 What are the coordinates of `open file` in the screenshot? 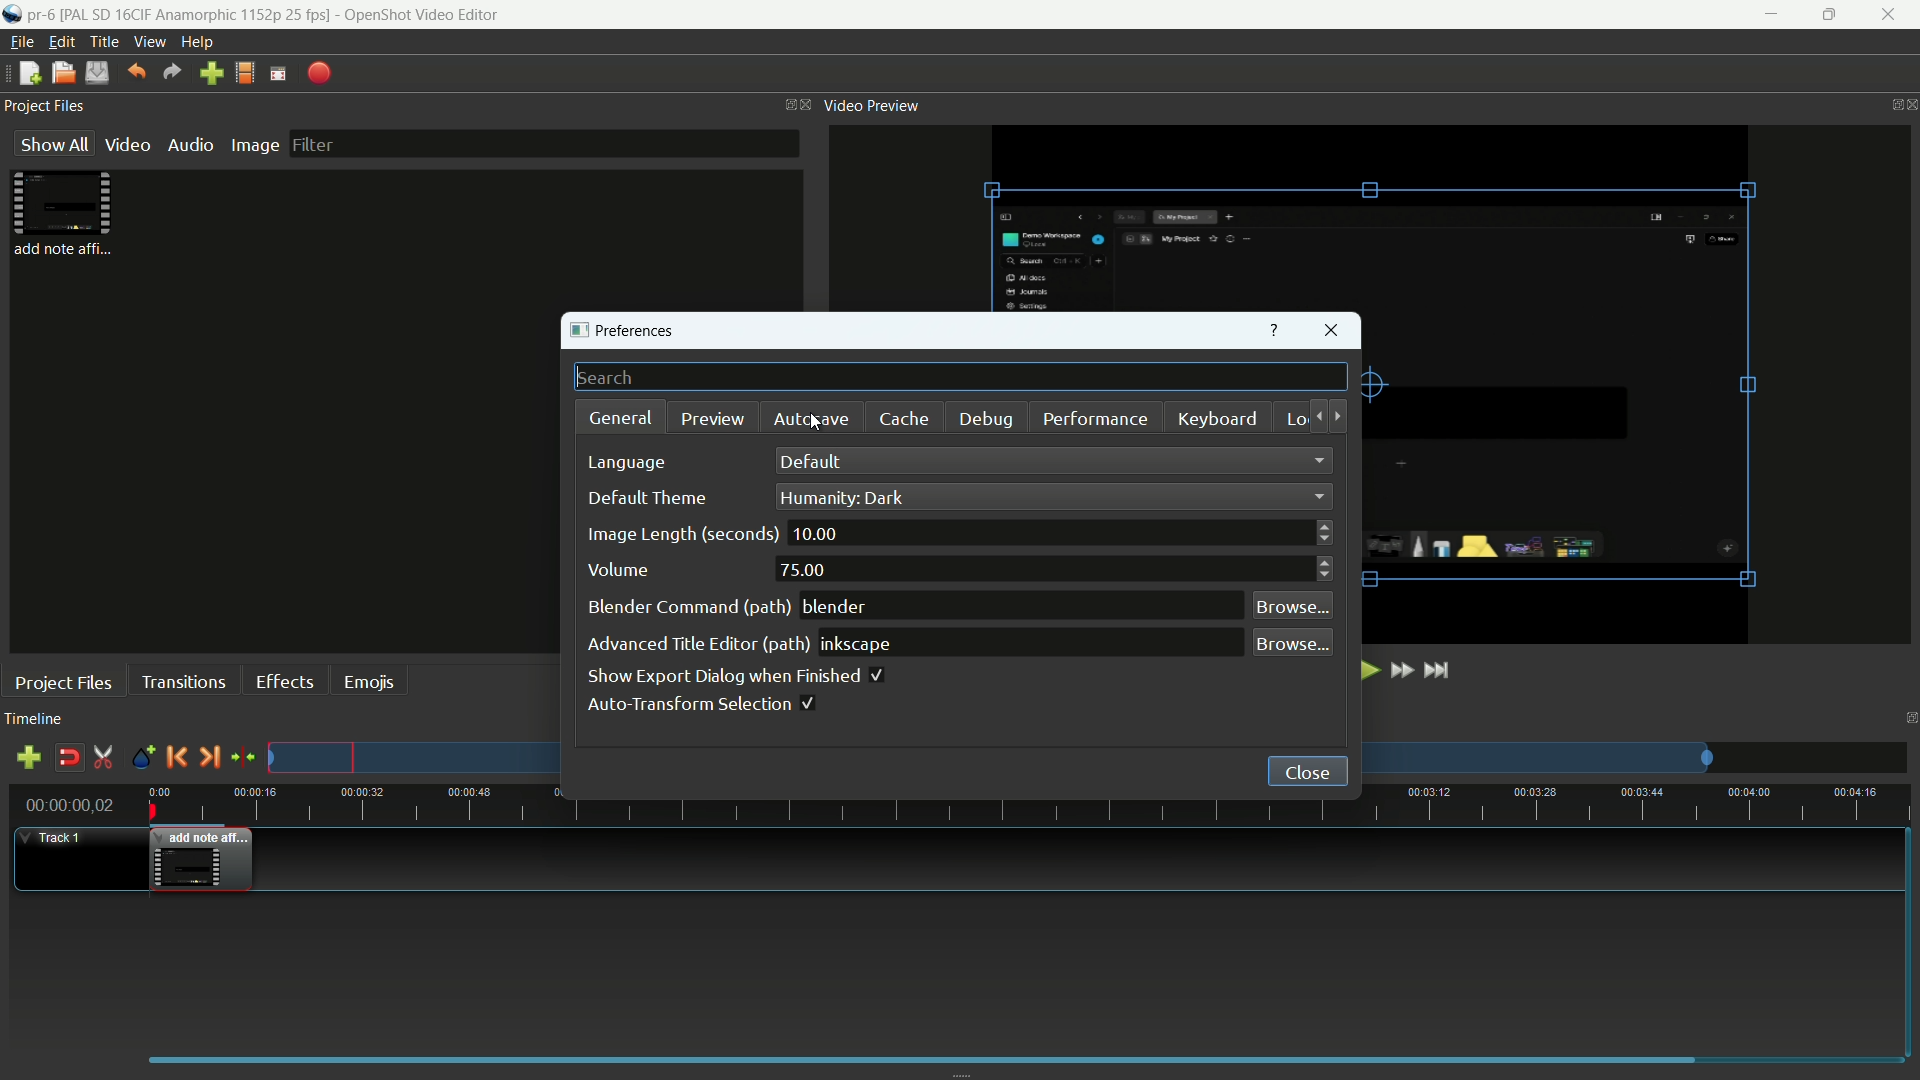 It's located at (63, 73).